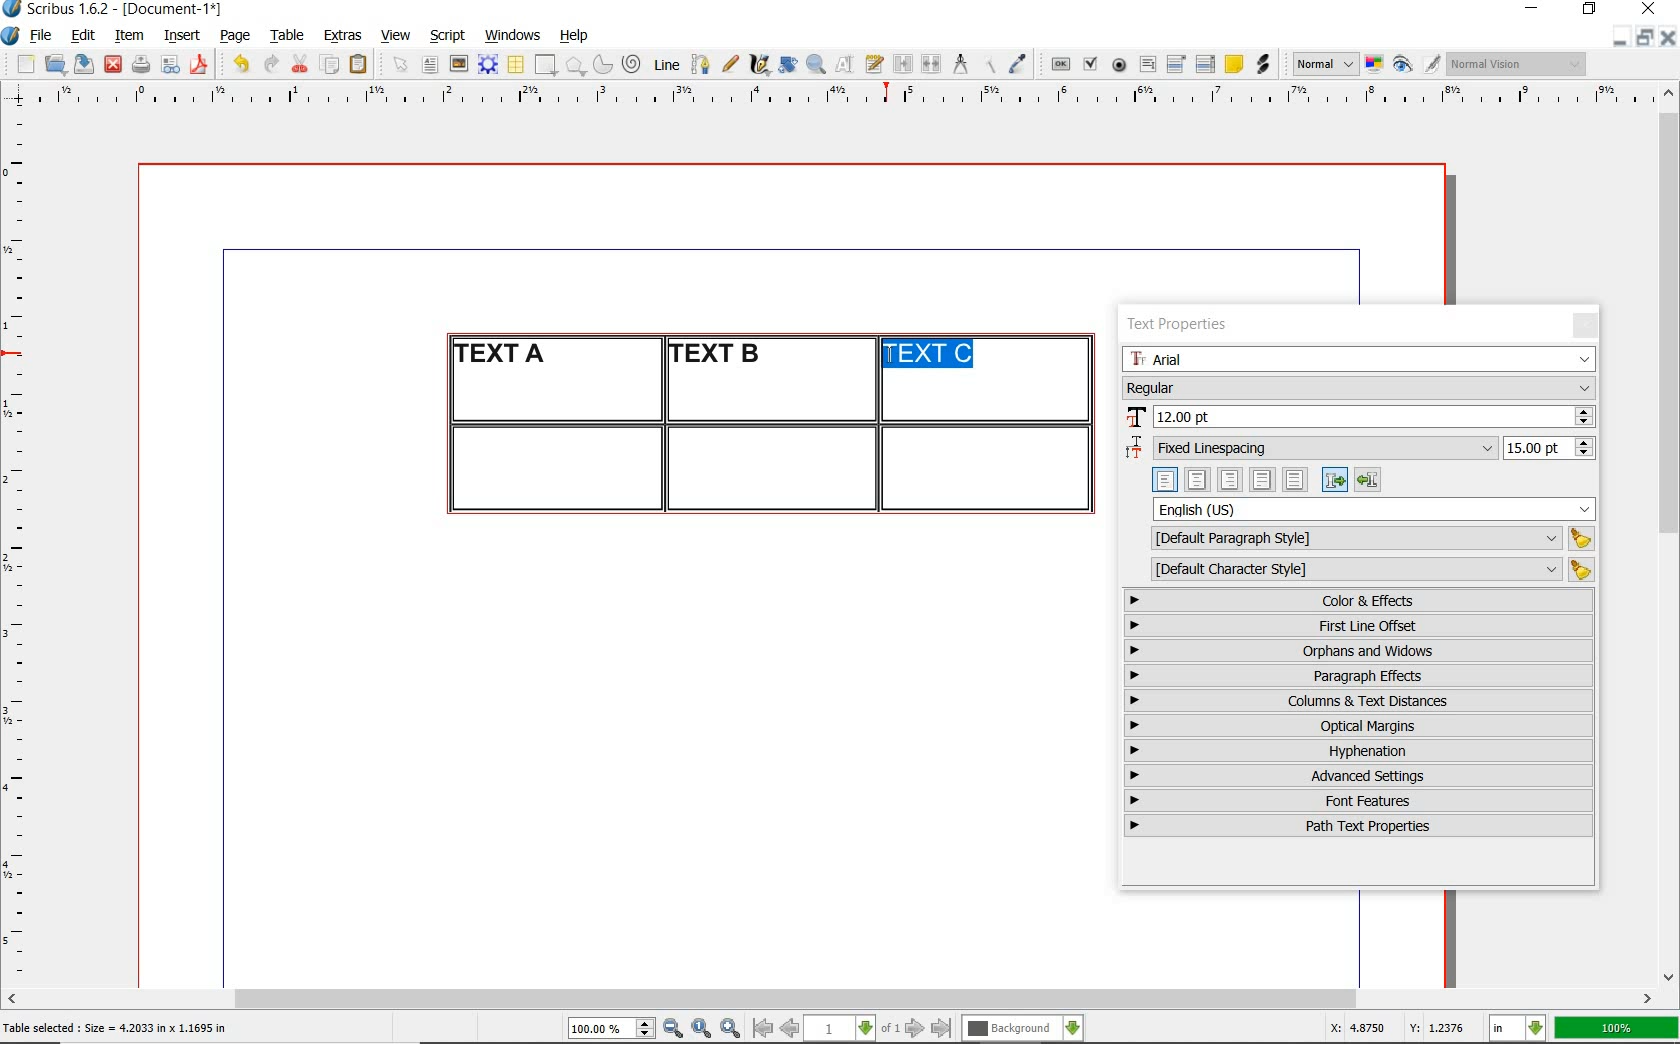 The height and width of the screenshot is (1044, 1680). I want to click on X: 4.8750 Y: 1.2376, so click(1400, 1027).